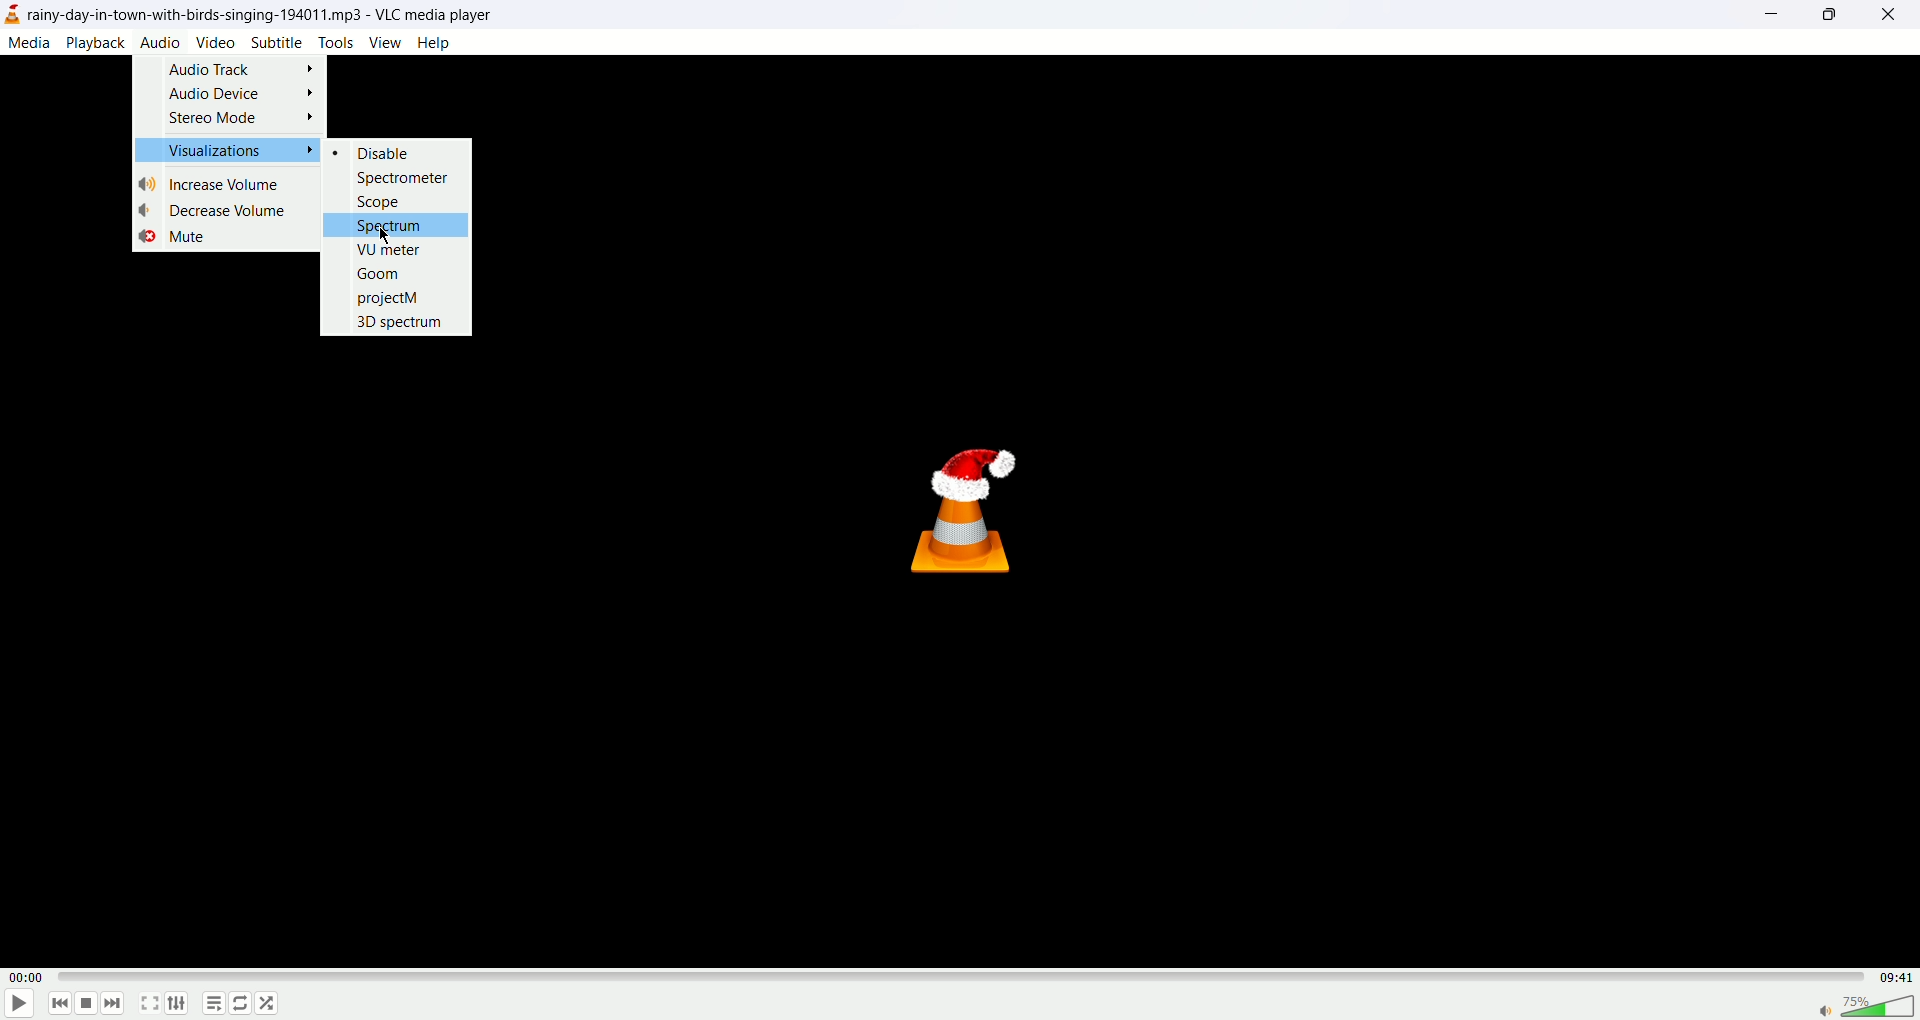  I want to click on playback, so click(98, 42).